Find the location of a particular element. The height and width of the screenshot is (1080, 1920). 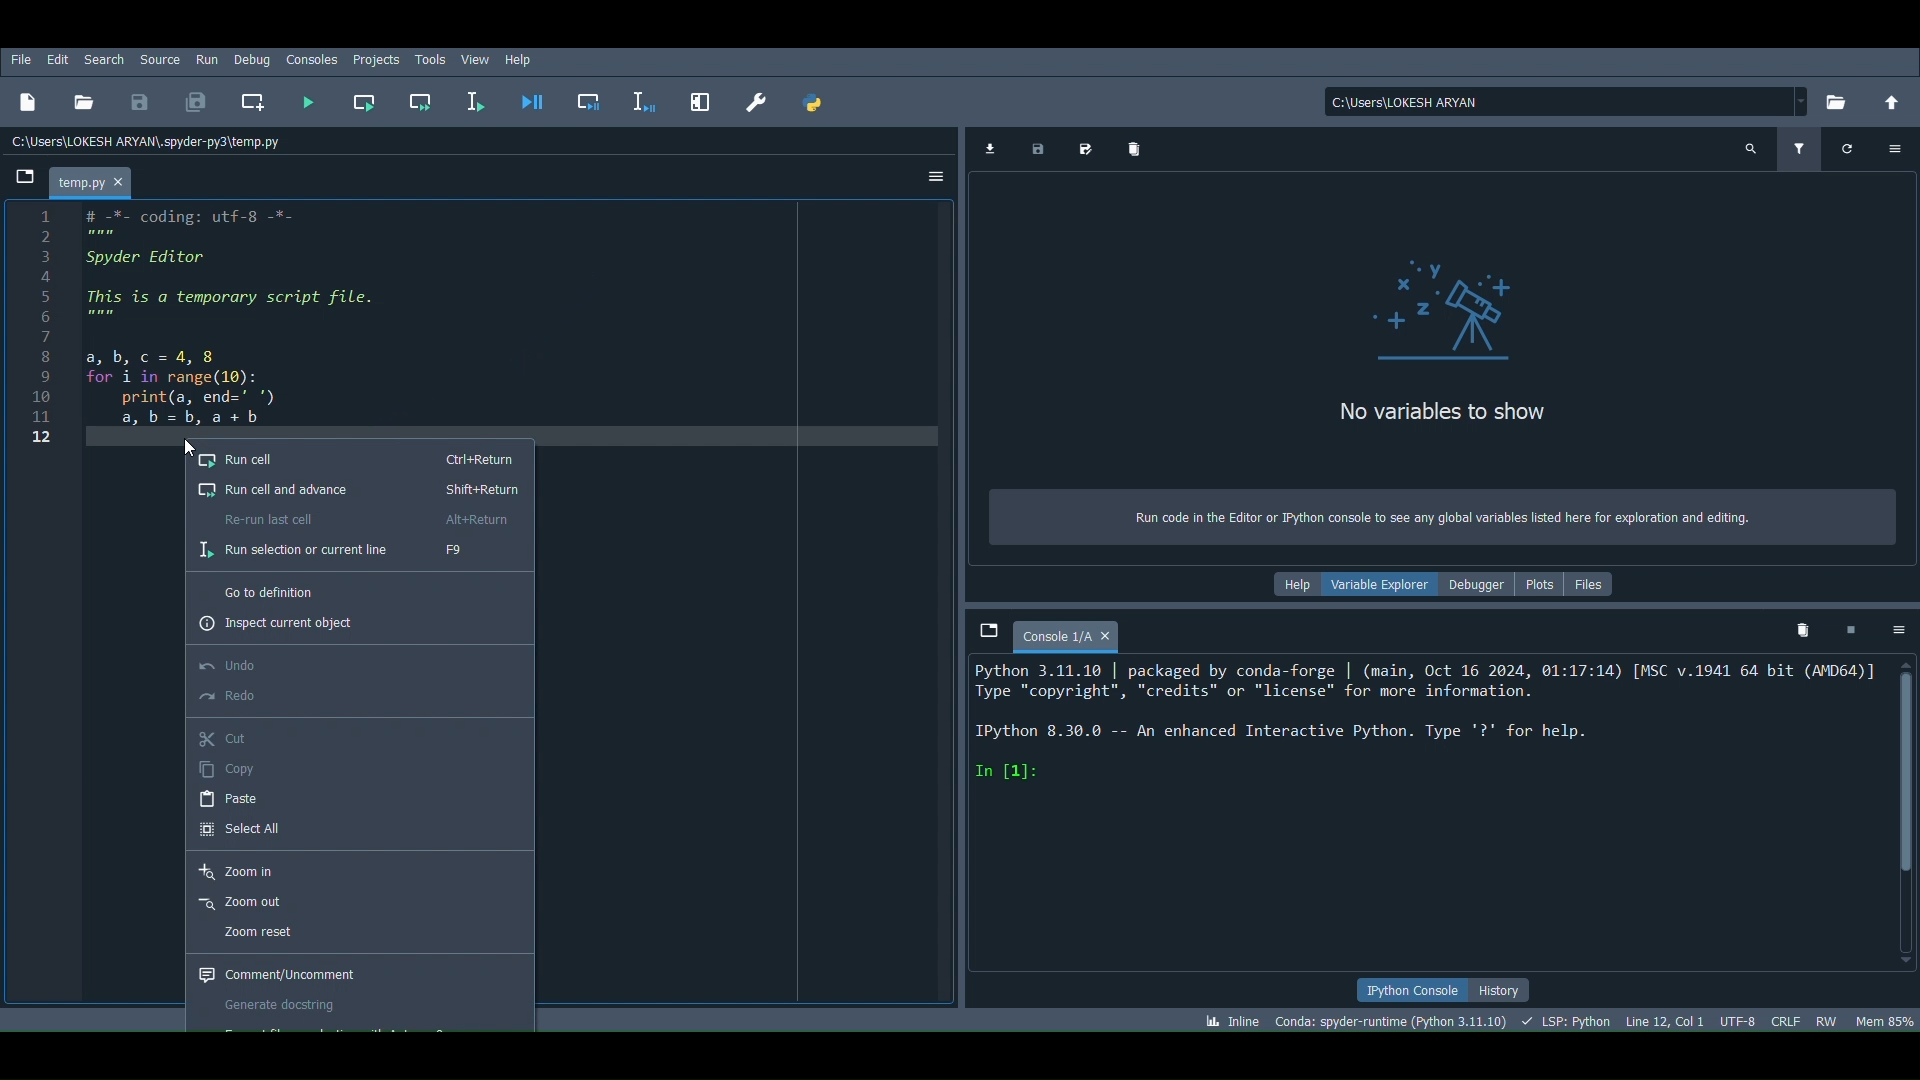

Copy is located at coordinates (354, 766).